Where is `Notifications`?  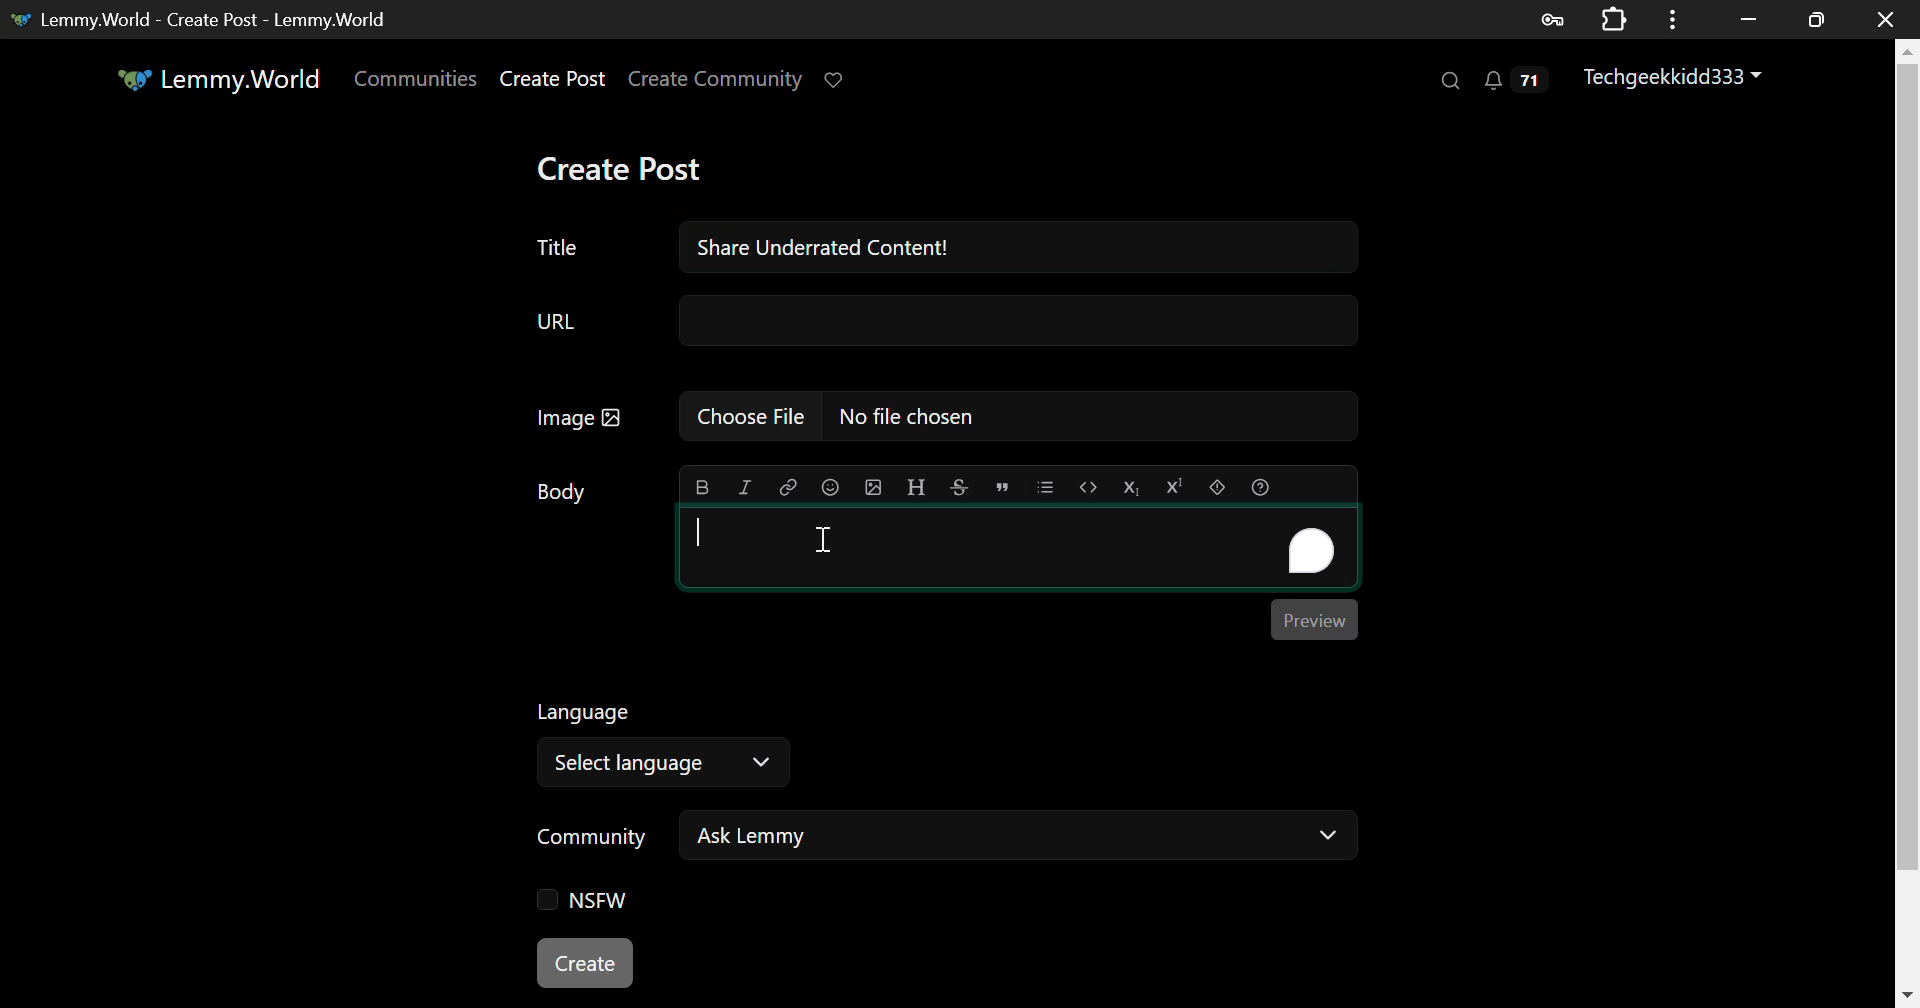
Notifications is located at coordinates (1520, 81).